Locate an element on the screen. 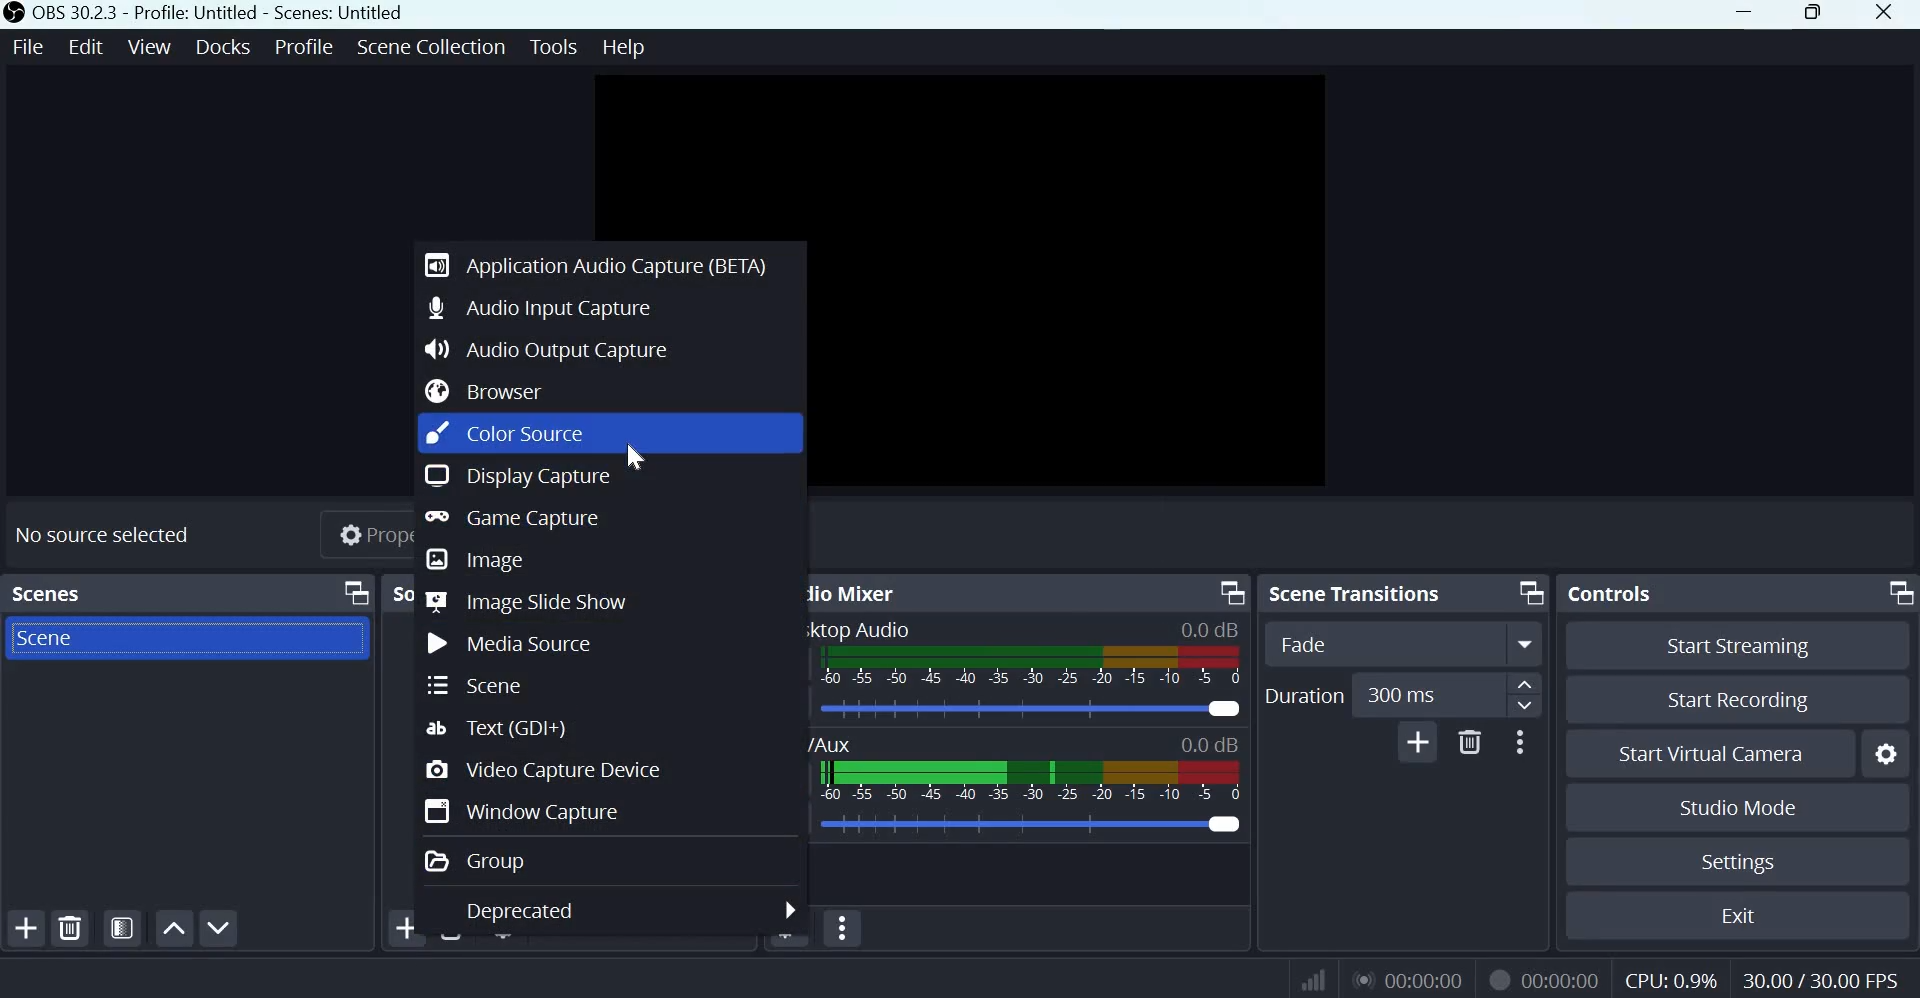  Audio Level Indicator is located at coordinates (1210, 628).